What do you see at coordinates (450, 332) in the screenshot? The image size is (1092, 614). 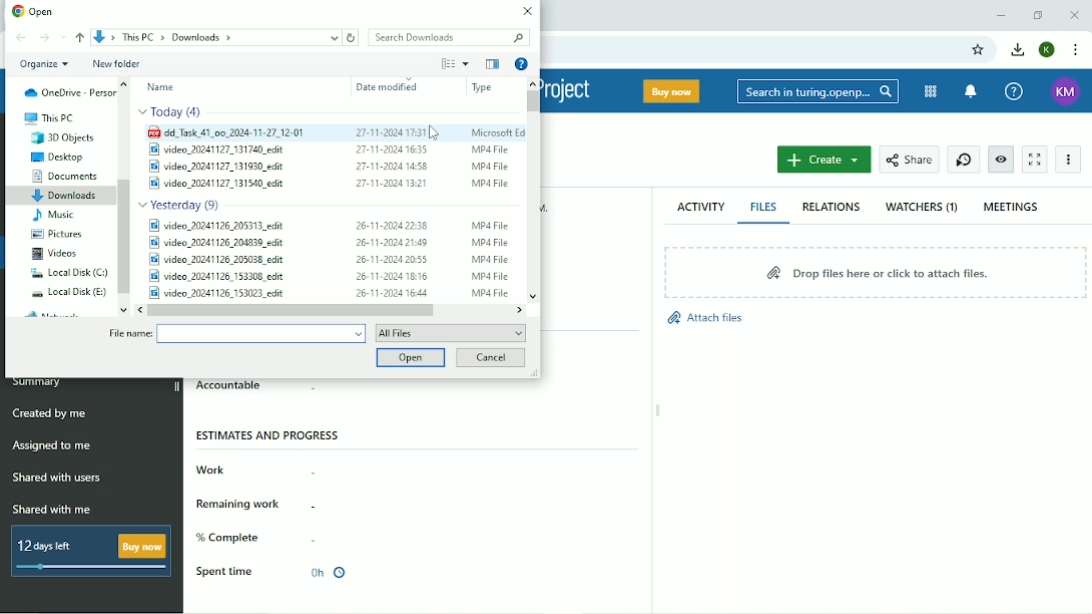 I see `All Files` at bounding box center [450, 332].